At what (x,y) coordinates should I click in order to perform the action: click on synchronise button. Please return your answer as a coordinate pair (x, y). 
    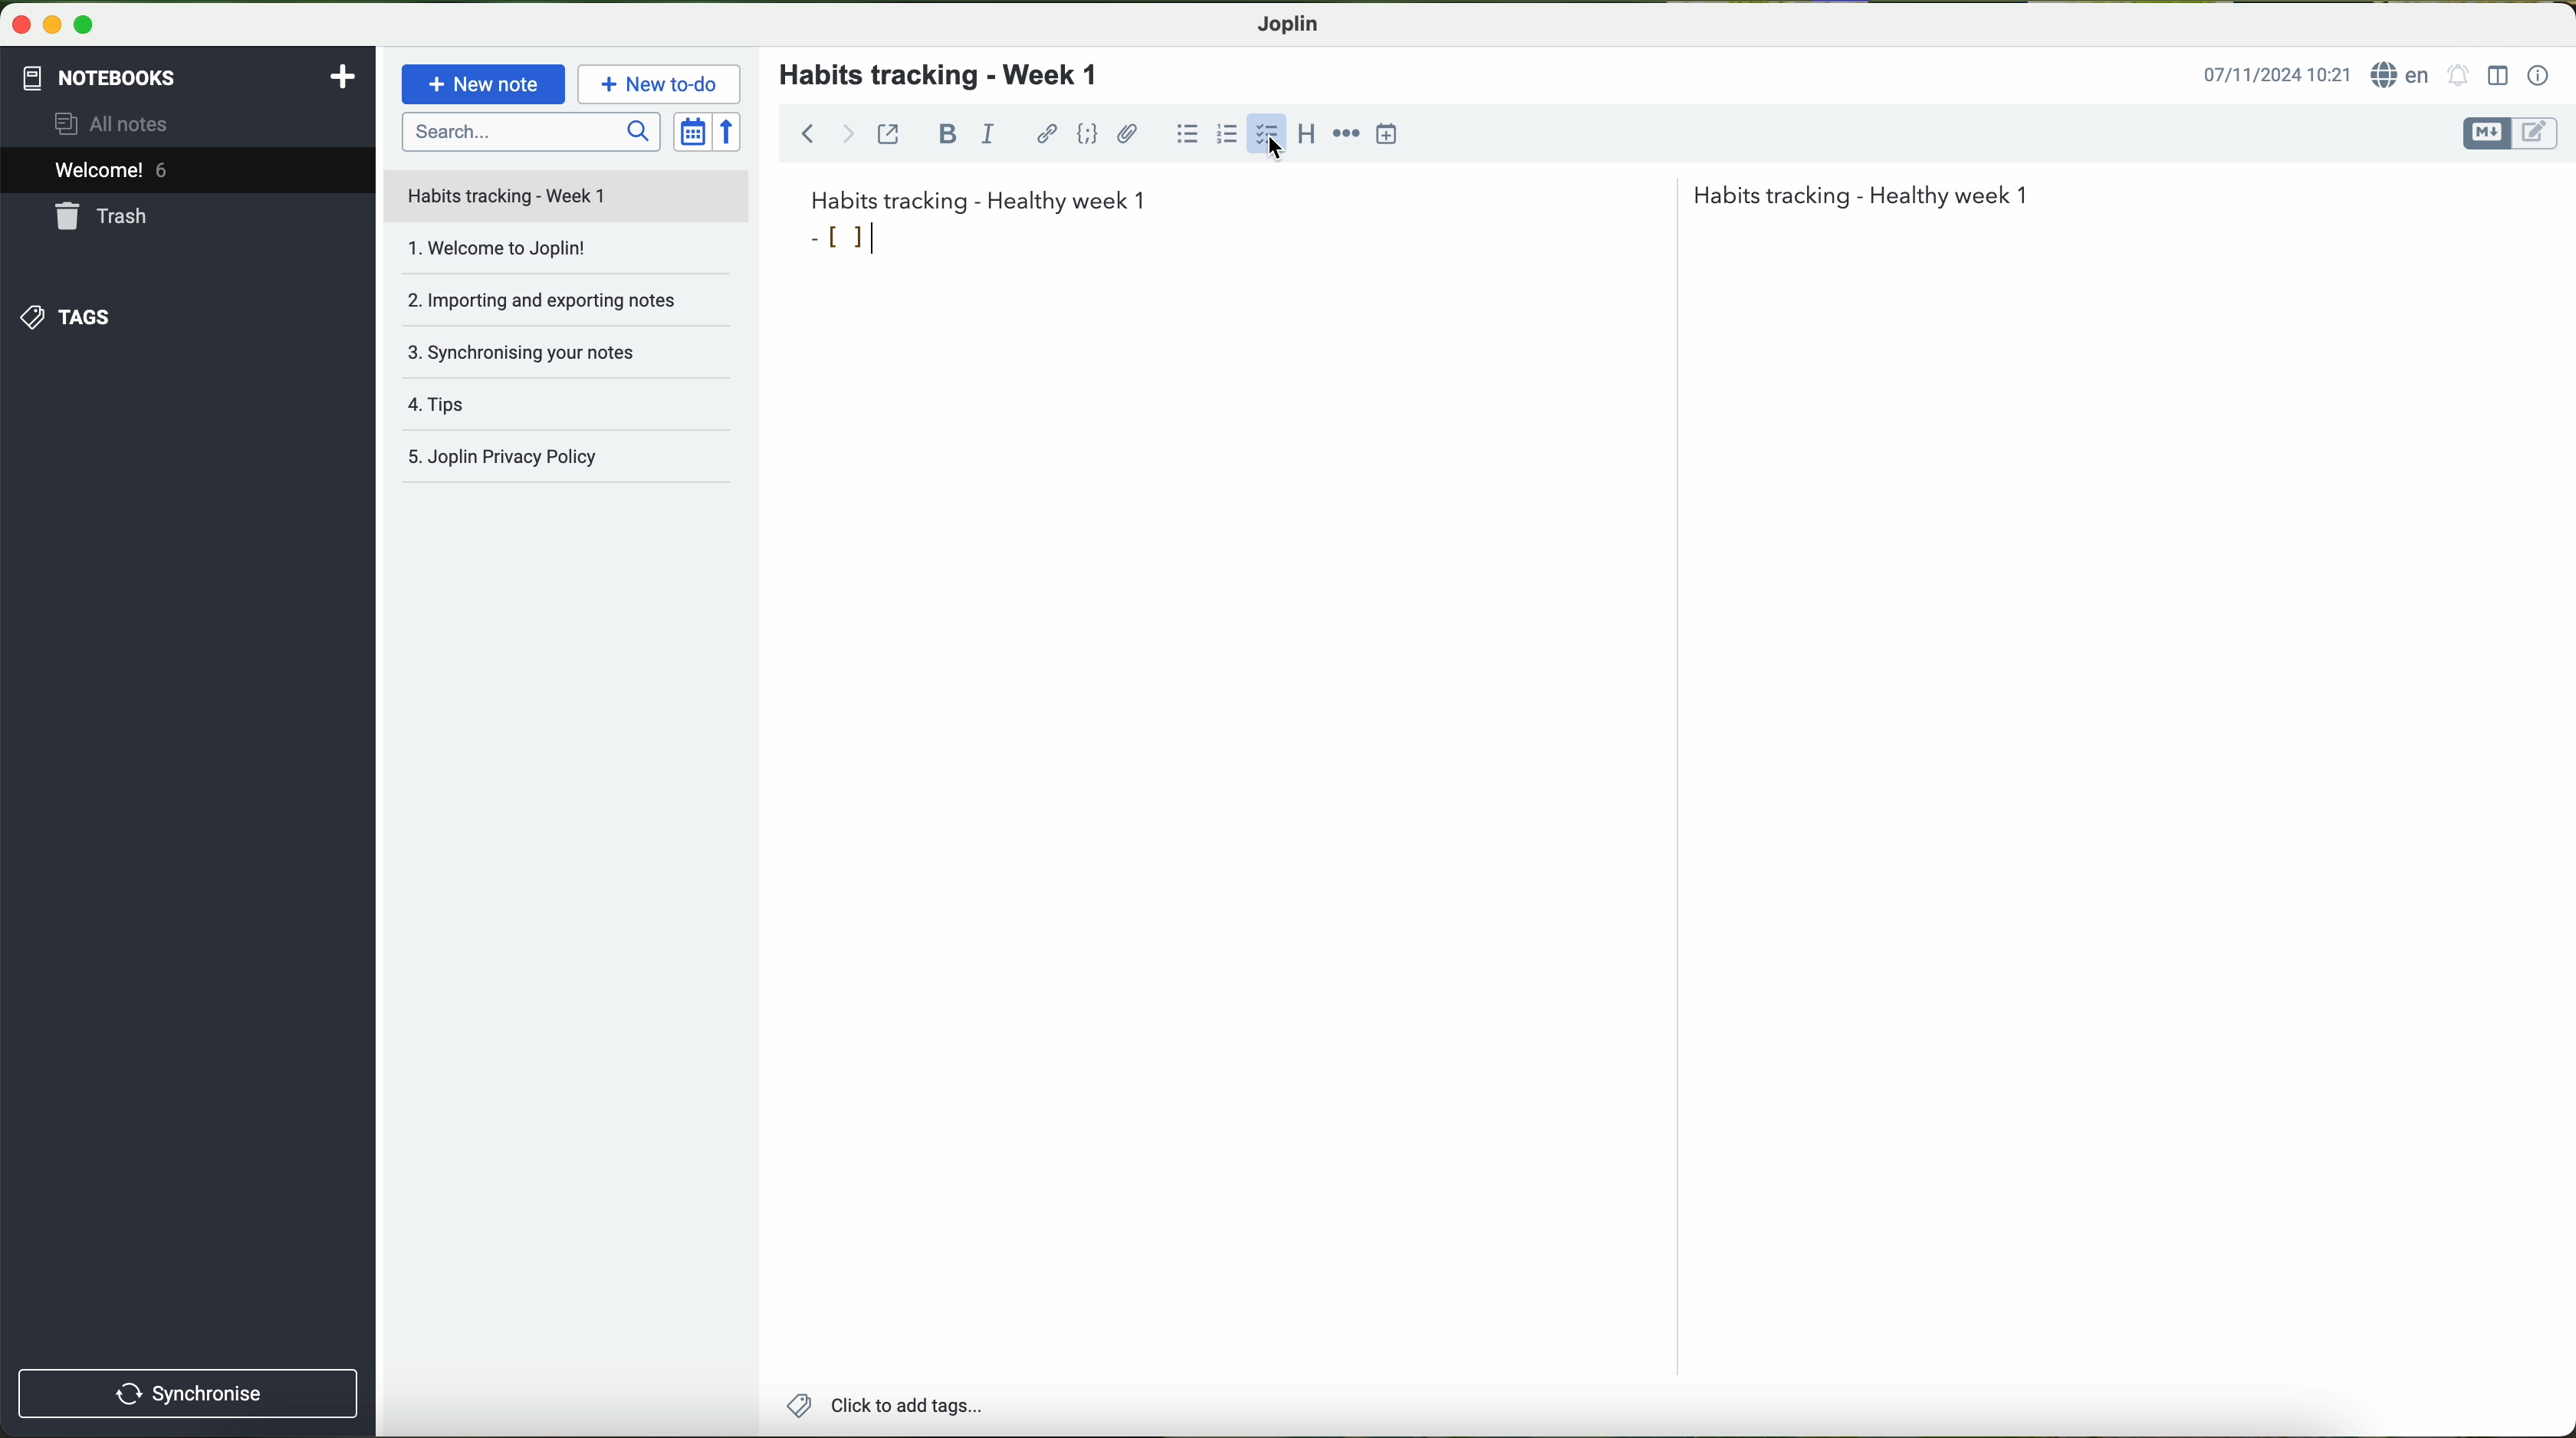
    Looking at the image, I should click on (190, 1394).